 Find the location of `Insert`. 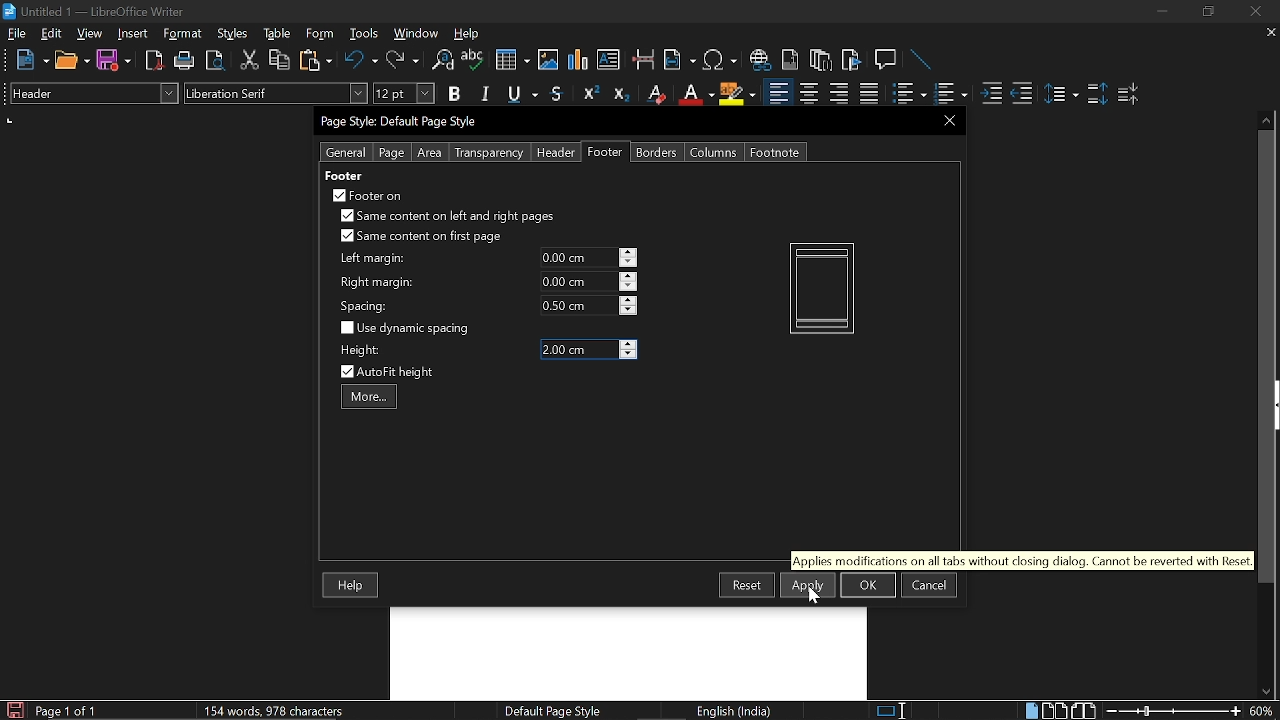

Insert is located at coordinates (137, 33).